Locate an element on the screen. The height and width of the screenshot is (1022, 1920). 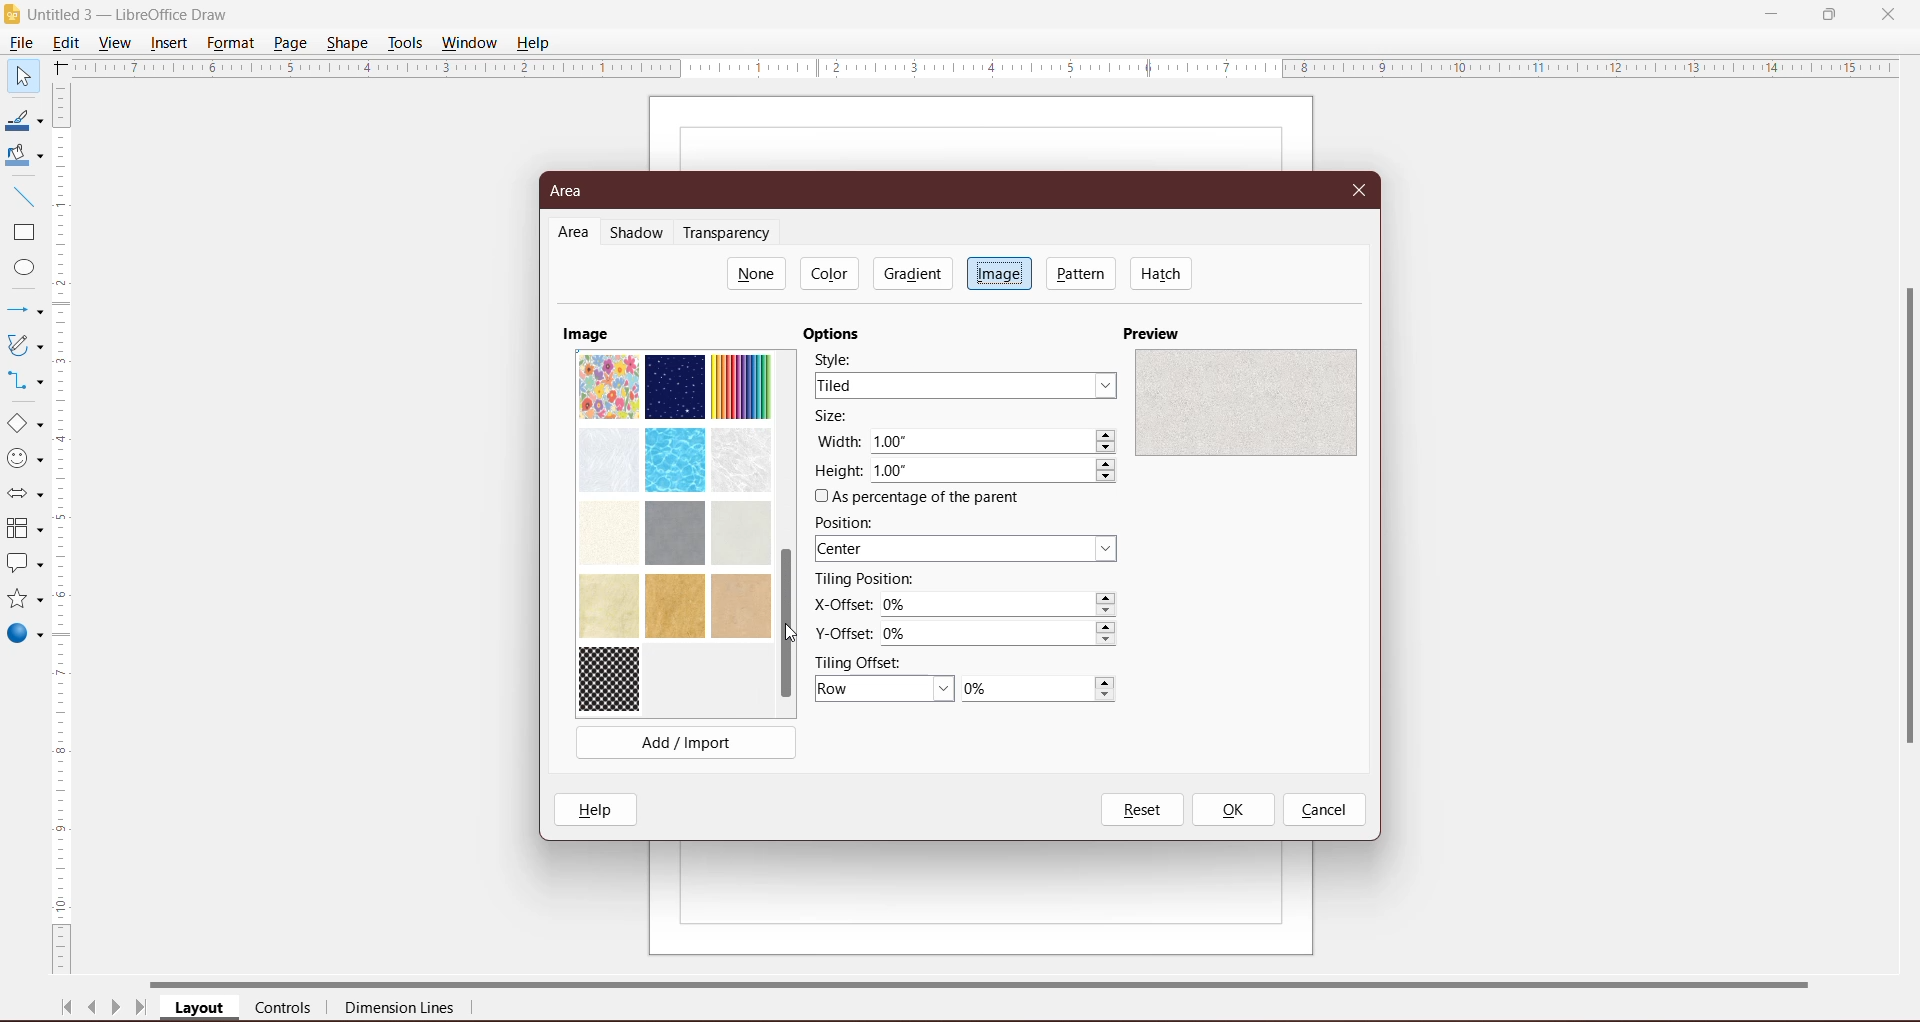
Shadow is located at coordinates (640, 234).